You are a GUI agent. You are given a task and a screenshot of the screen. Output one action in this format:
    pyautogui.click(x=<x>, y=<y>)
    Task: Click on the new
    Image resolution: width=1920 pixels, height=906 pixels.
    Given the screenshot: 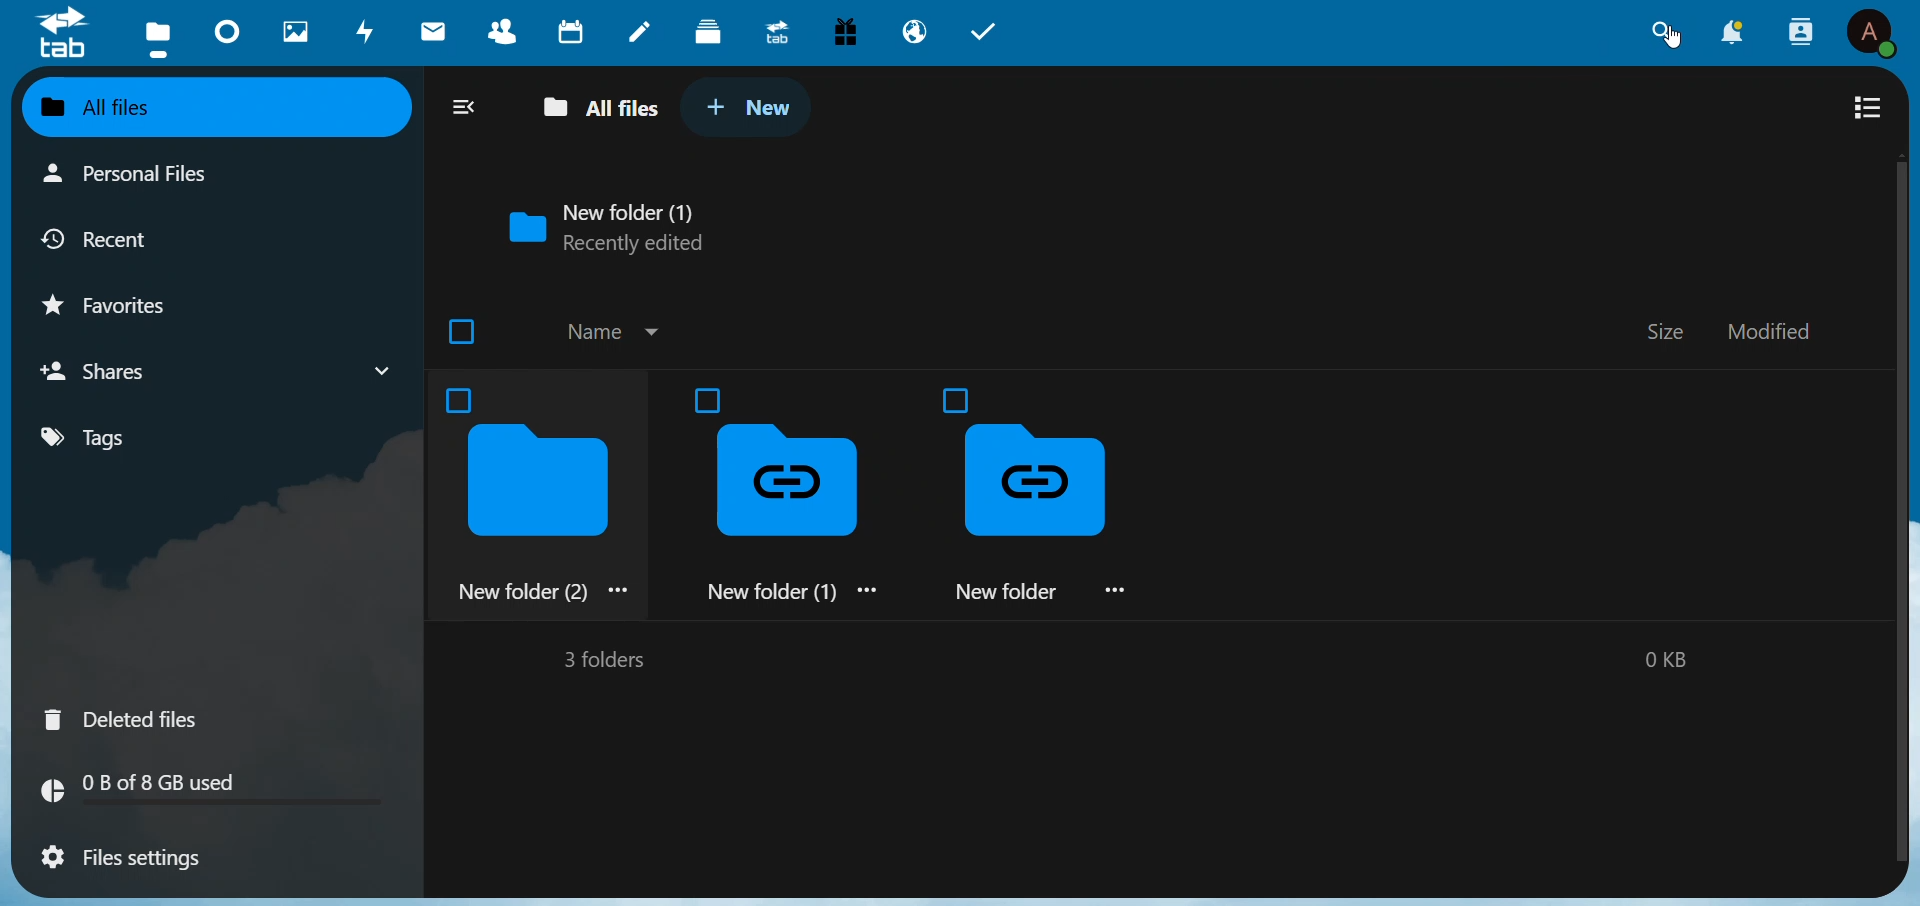 What is the action you would take?
    pyautogui.click(x=751, y=107)
    